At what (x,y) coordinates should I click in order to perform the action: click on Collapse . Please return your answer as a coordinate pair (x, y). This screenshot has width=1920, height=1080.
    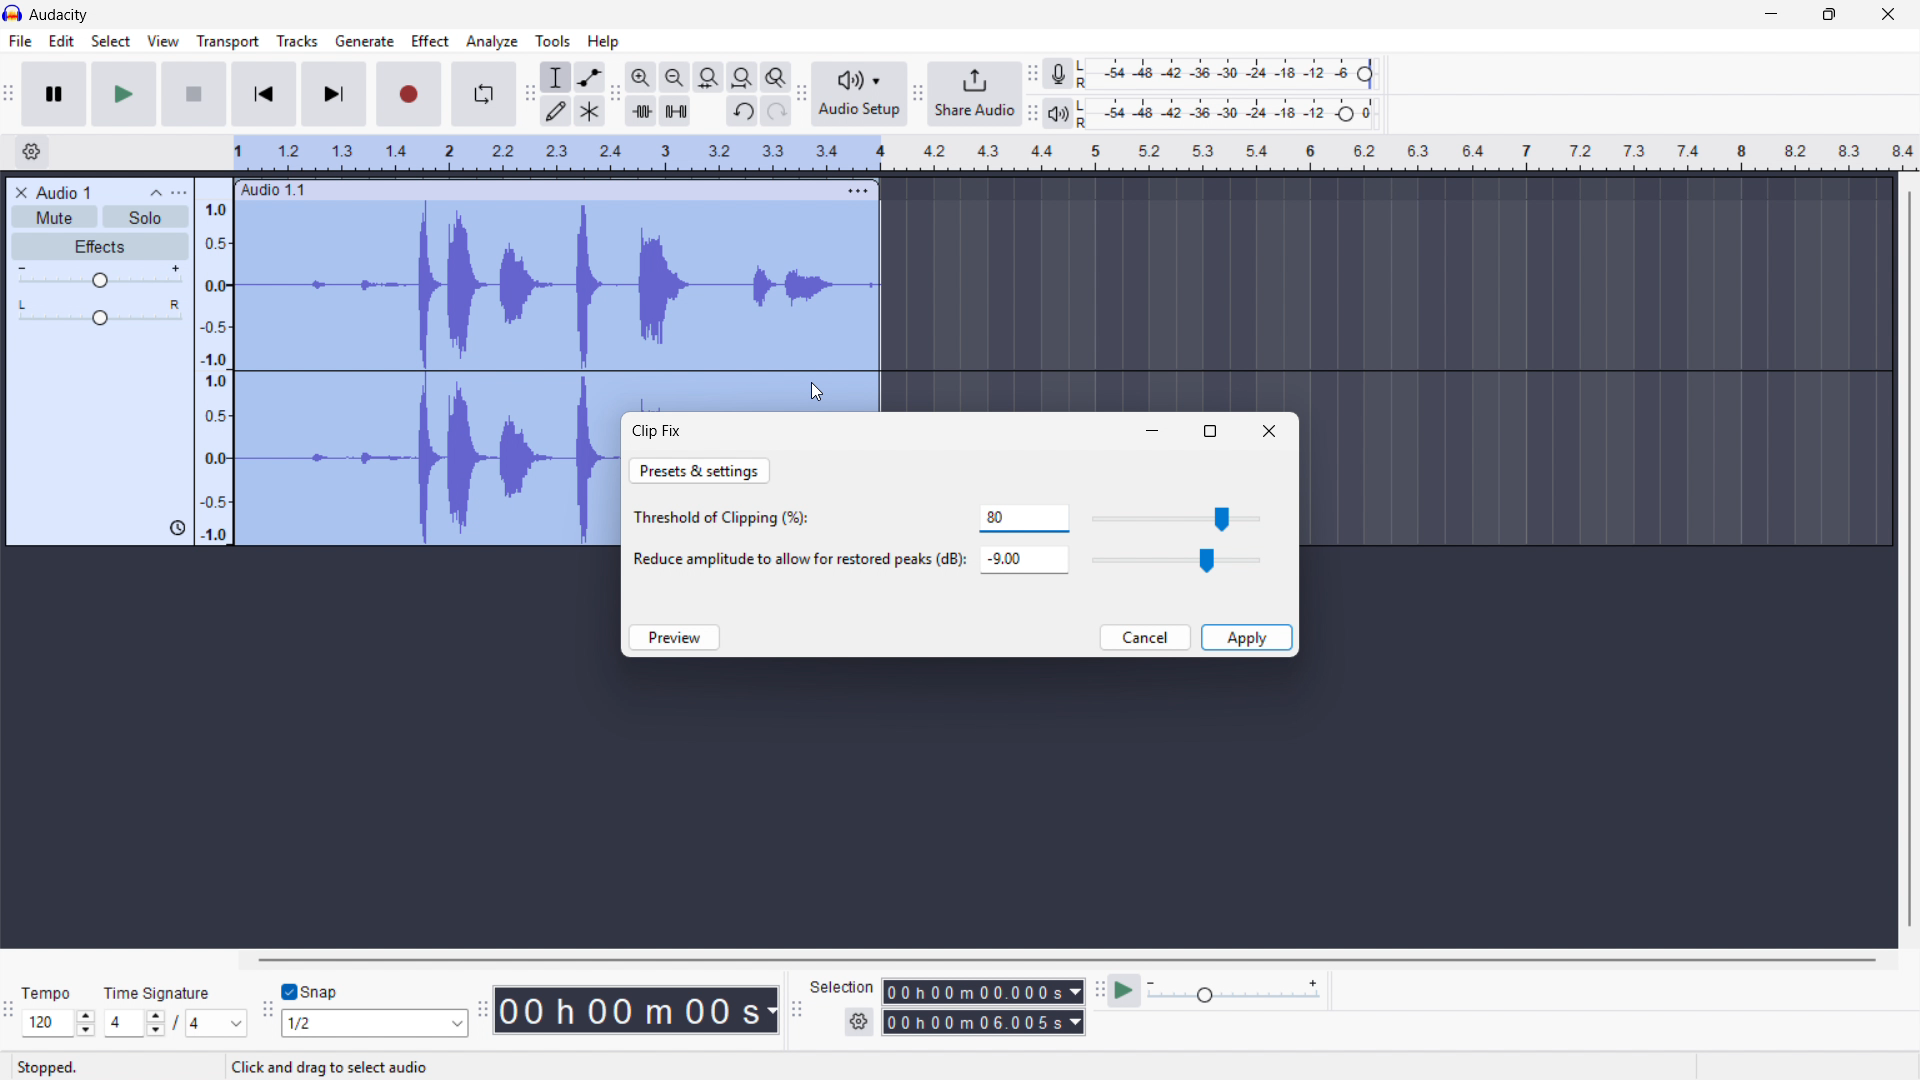
    Looking at the image, I should click on (156, 193).